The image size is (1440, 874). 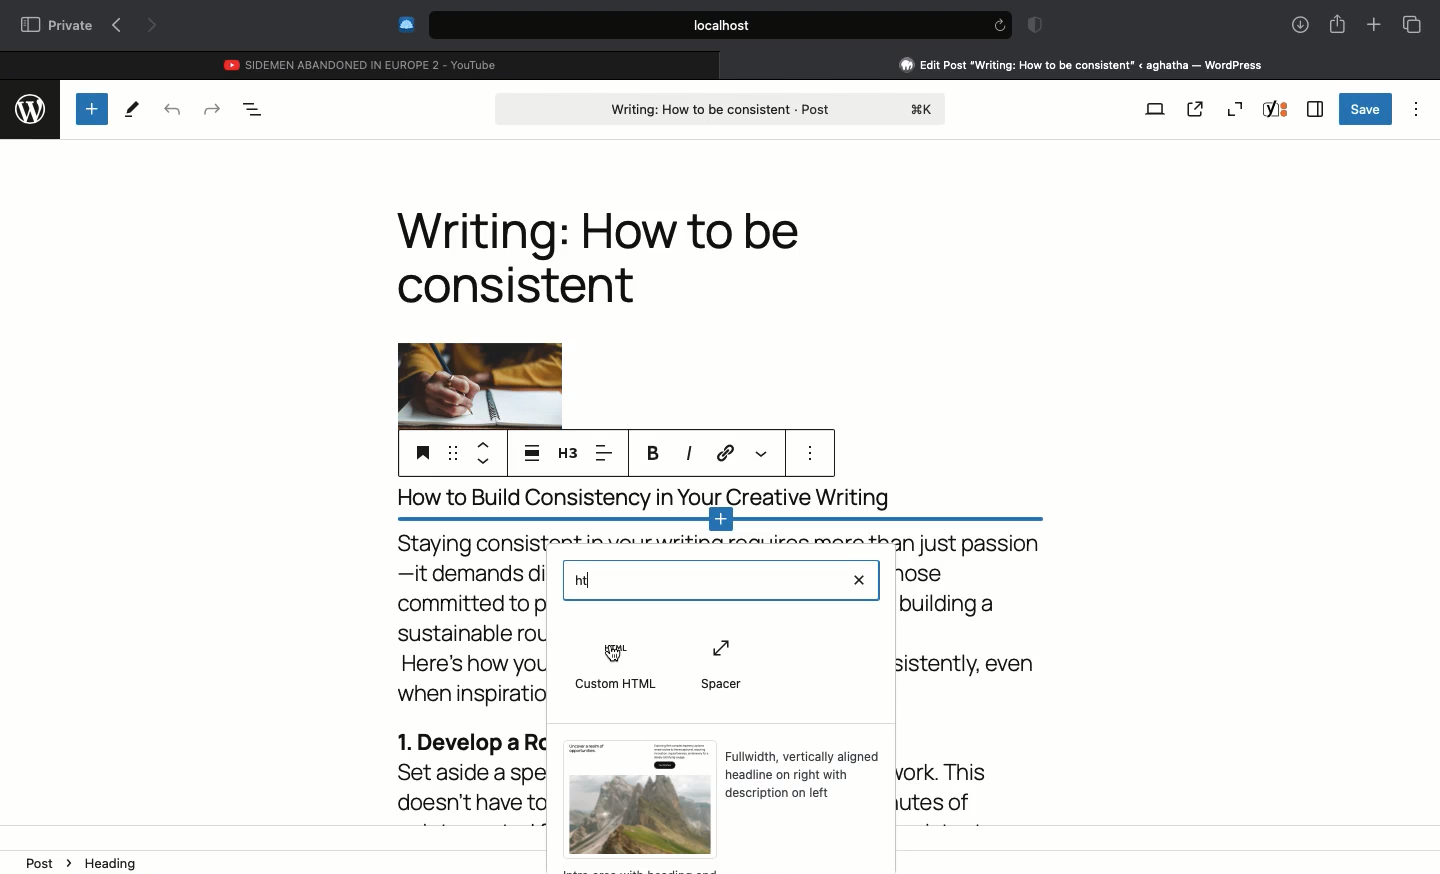 I want to click on refresh, so click(x=998, y=25).